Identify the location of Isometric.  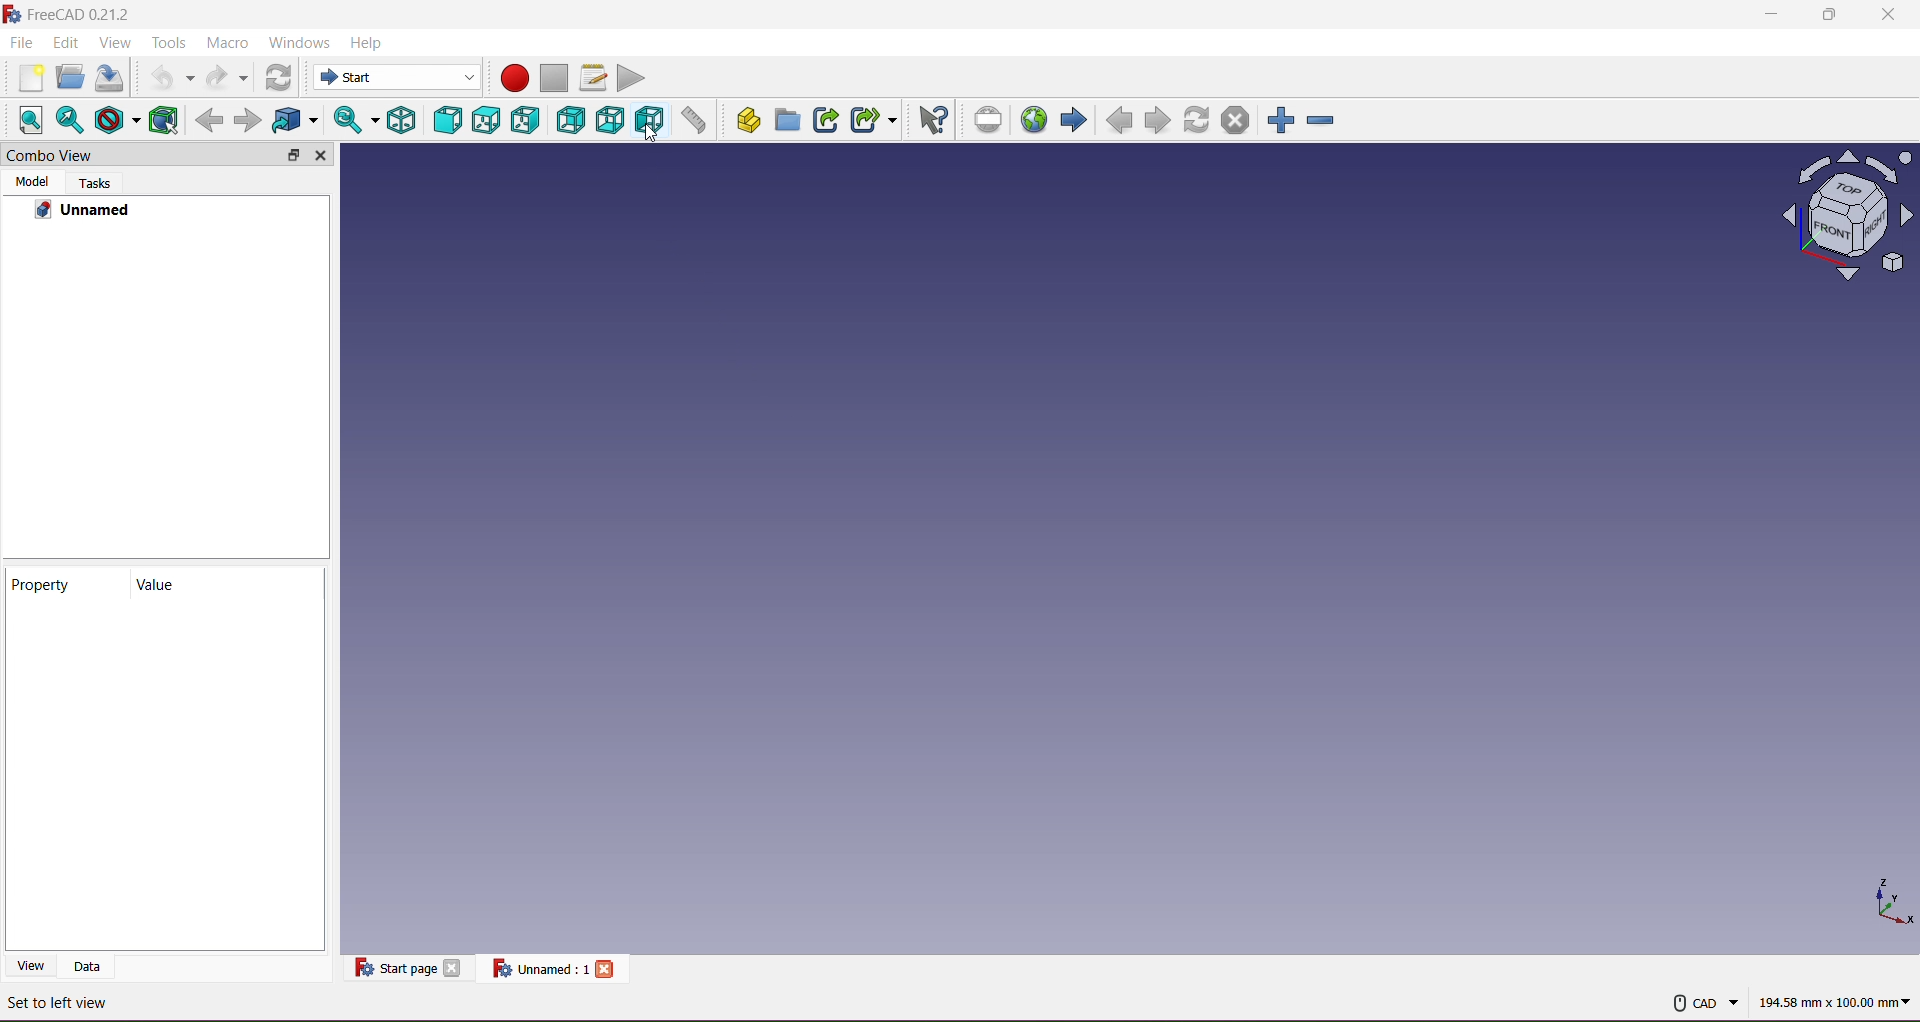
(401, 119).